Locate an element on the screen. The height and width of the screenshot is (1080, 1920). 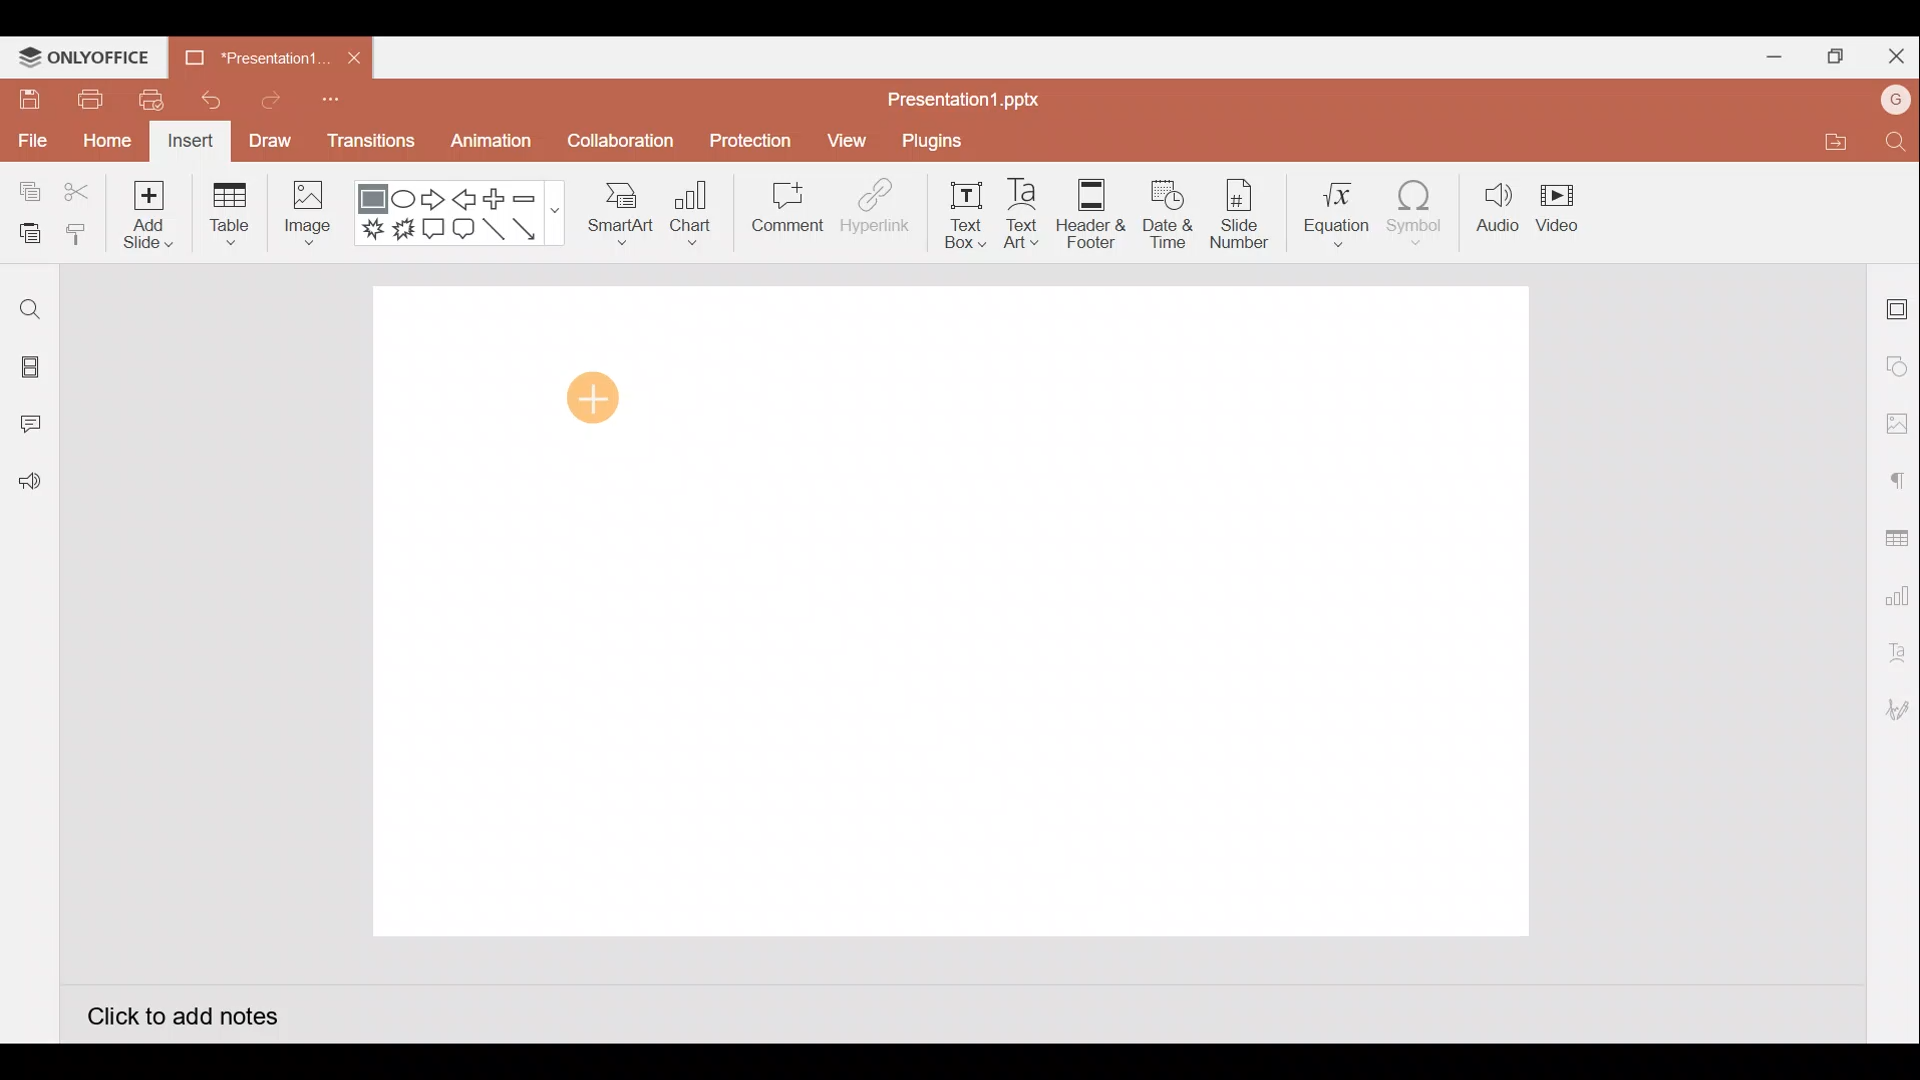
Add slide is located at coordinates (145, 210).